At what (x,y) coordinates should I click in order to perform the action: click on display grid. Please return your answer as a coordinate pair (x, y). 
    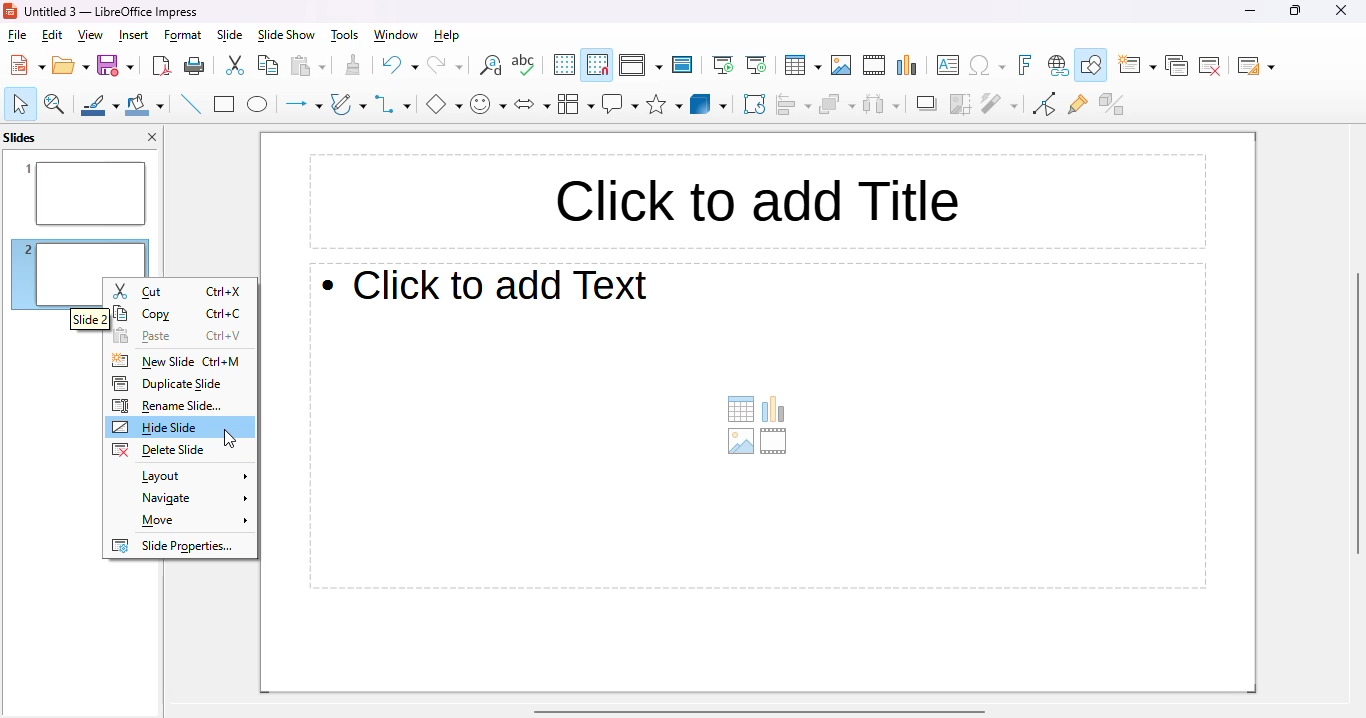
    Looking at the image, I should click on (564, 65).